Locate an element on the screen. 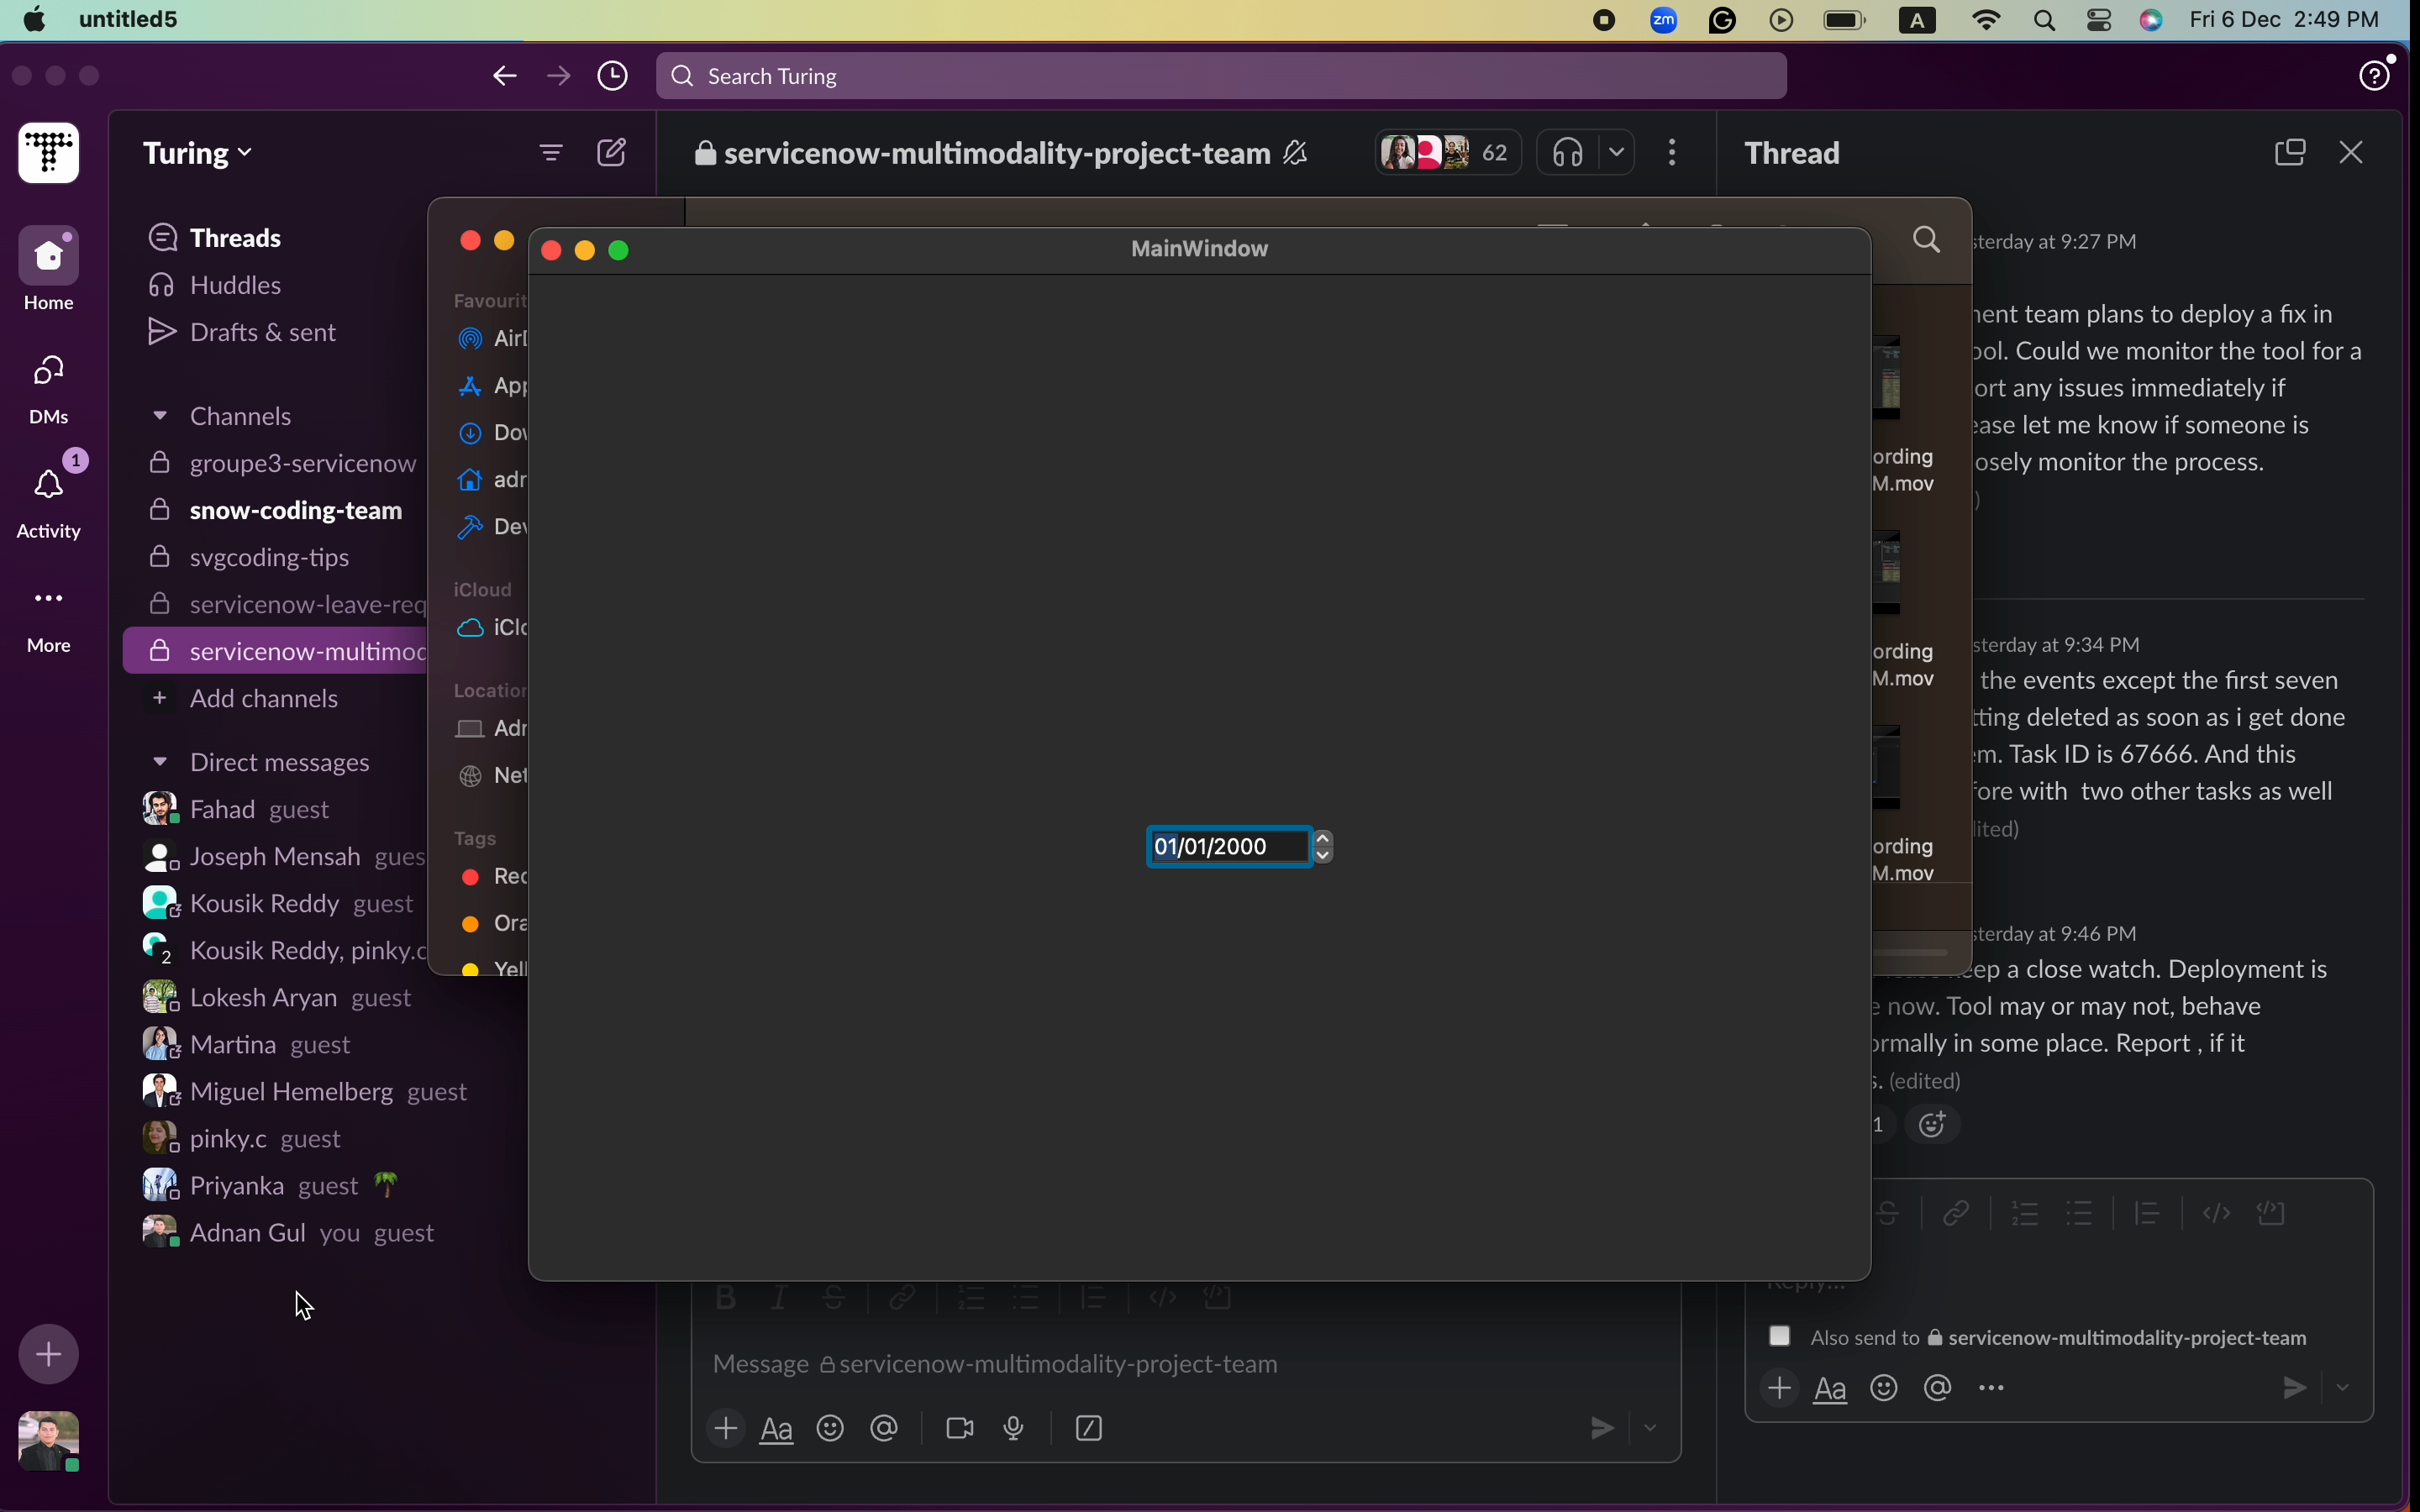 This screenshot has width=2420, height=1512. More is located at coordinates (55, 630).